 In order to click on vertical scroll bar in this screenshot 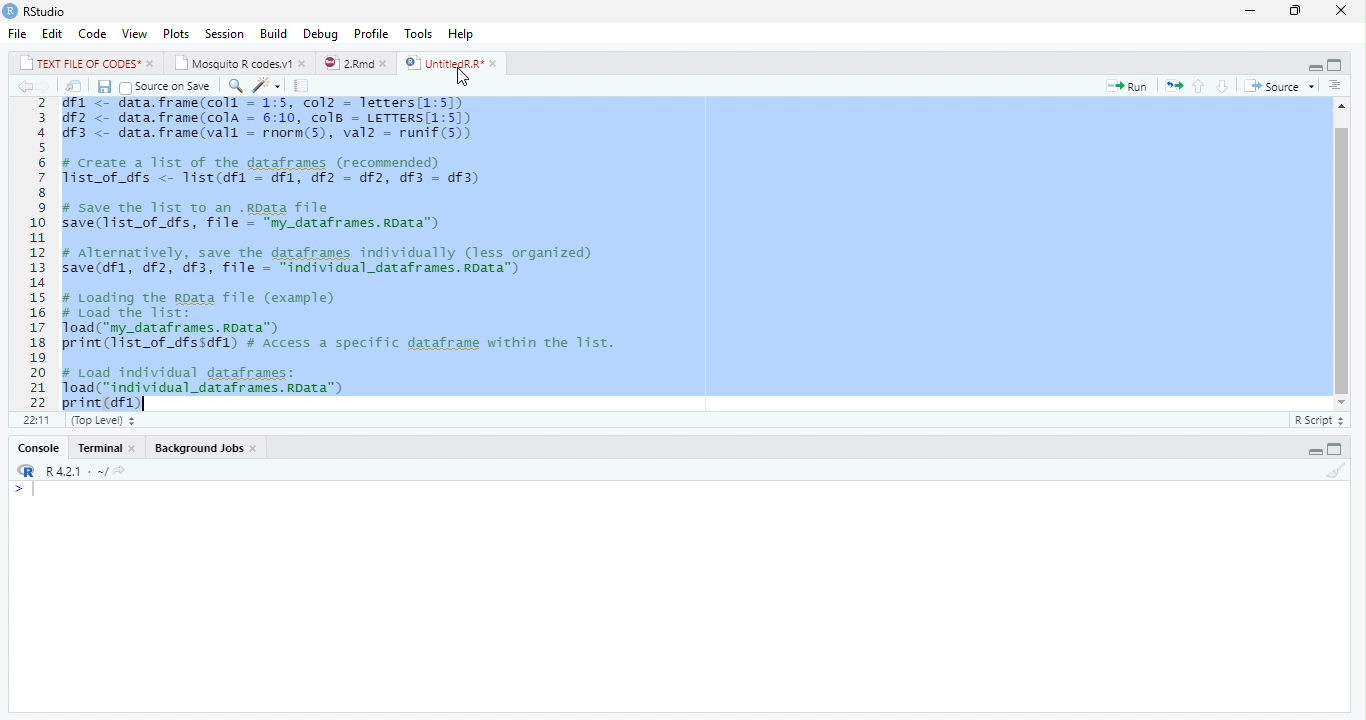, I will do `click(1336, 256)`.